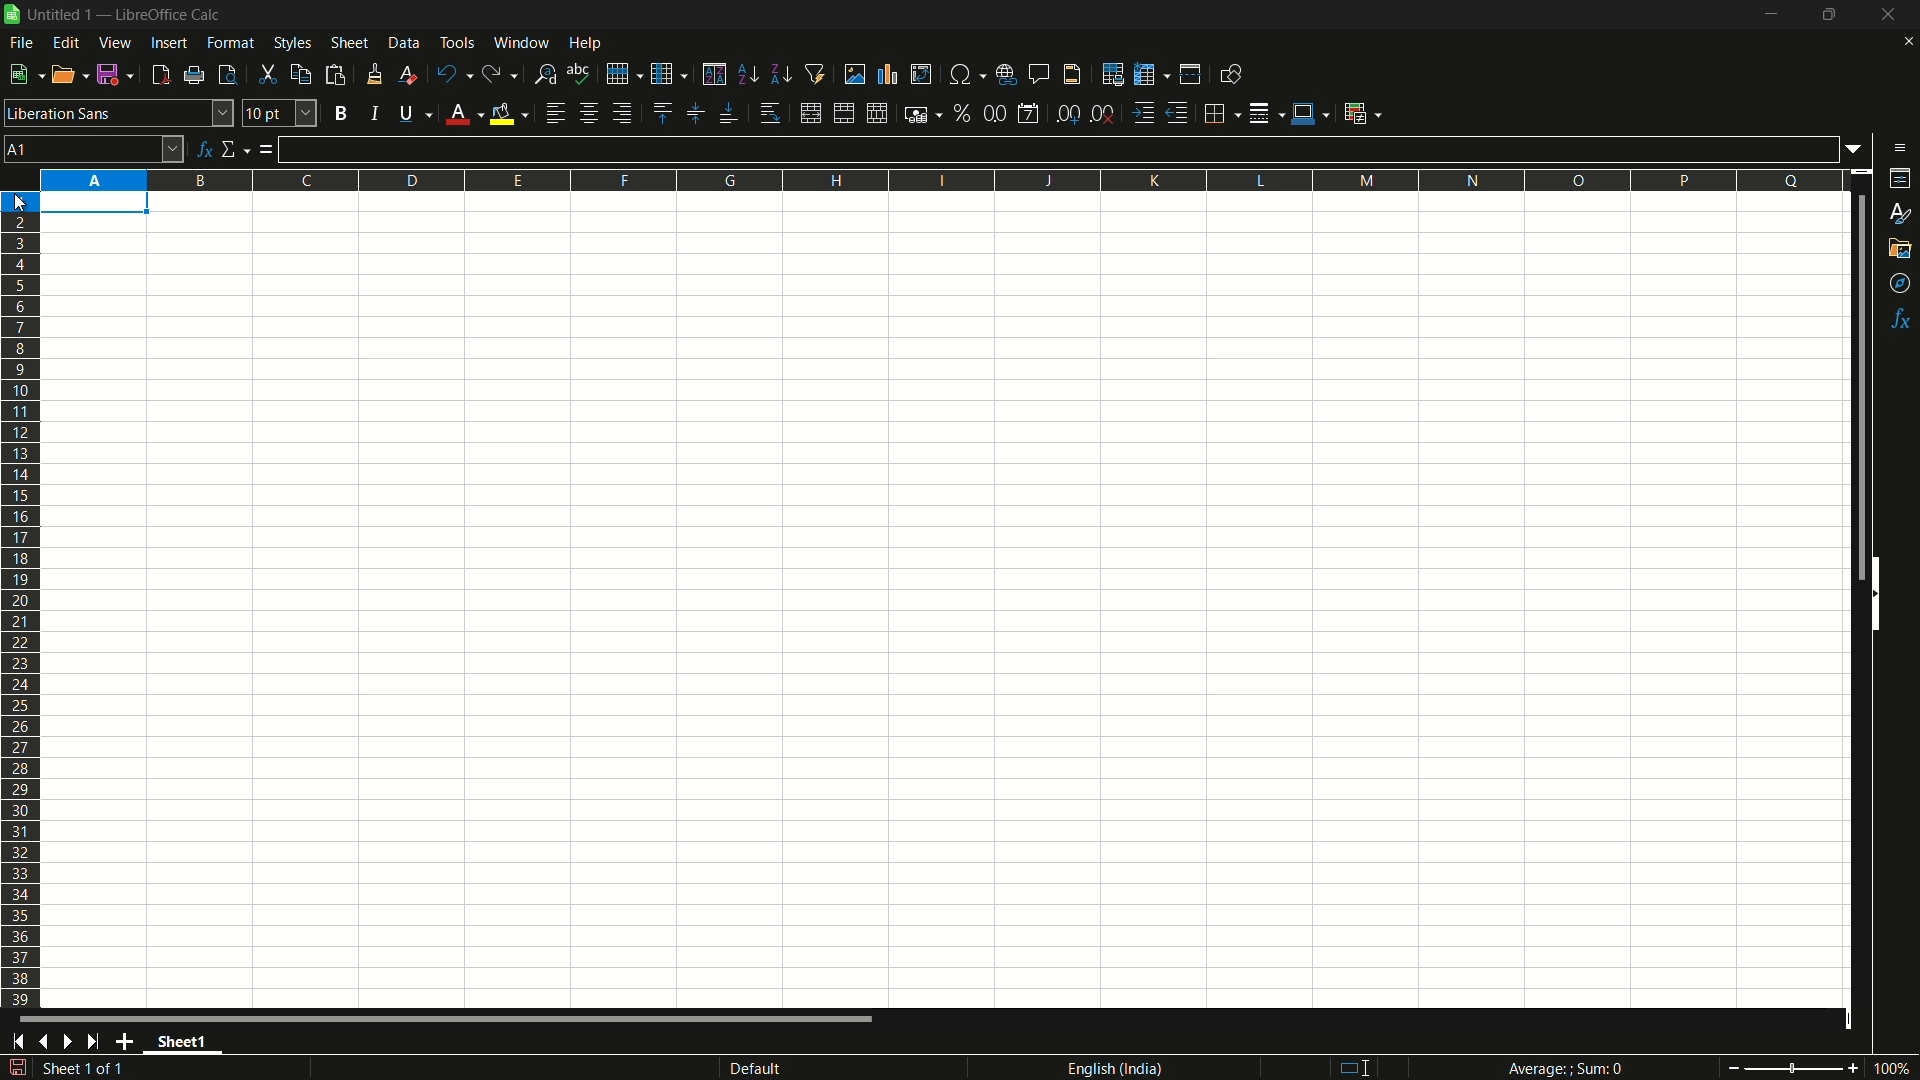 This screenshot has height=1080, width=1920. Describe the element at coordinates (1362, 1067) in the screenshot. I see `standard selection` at that location.